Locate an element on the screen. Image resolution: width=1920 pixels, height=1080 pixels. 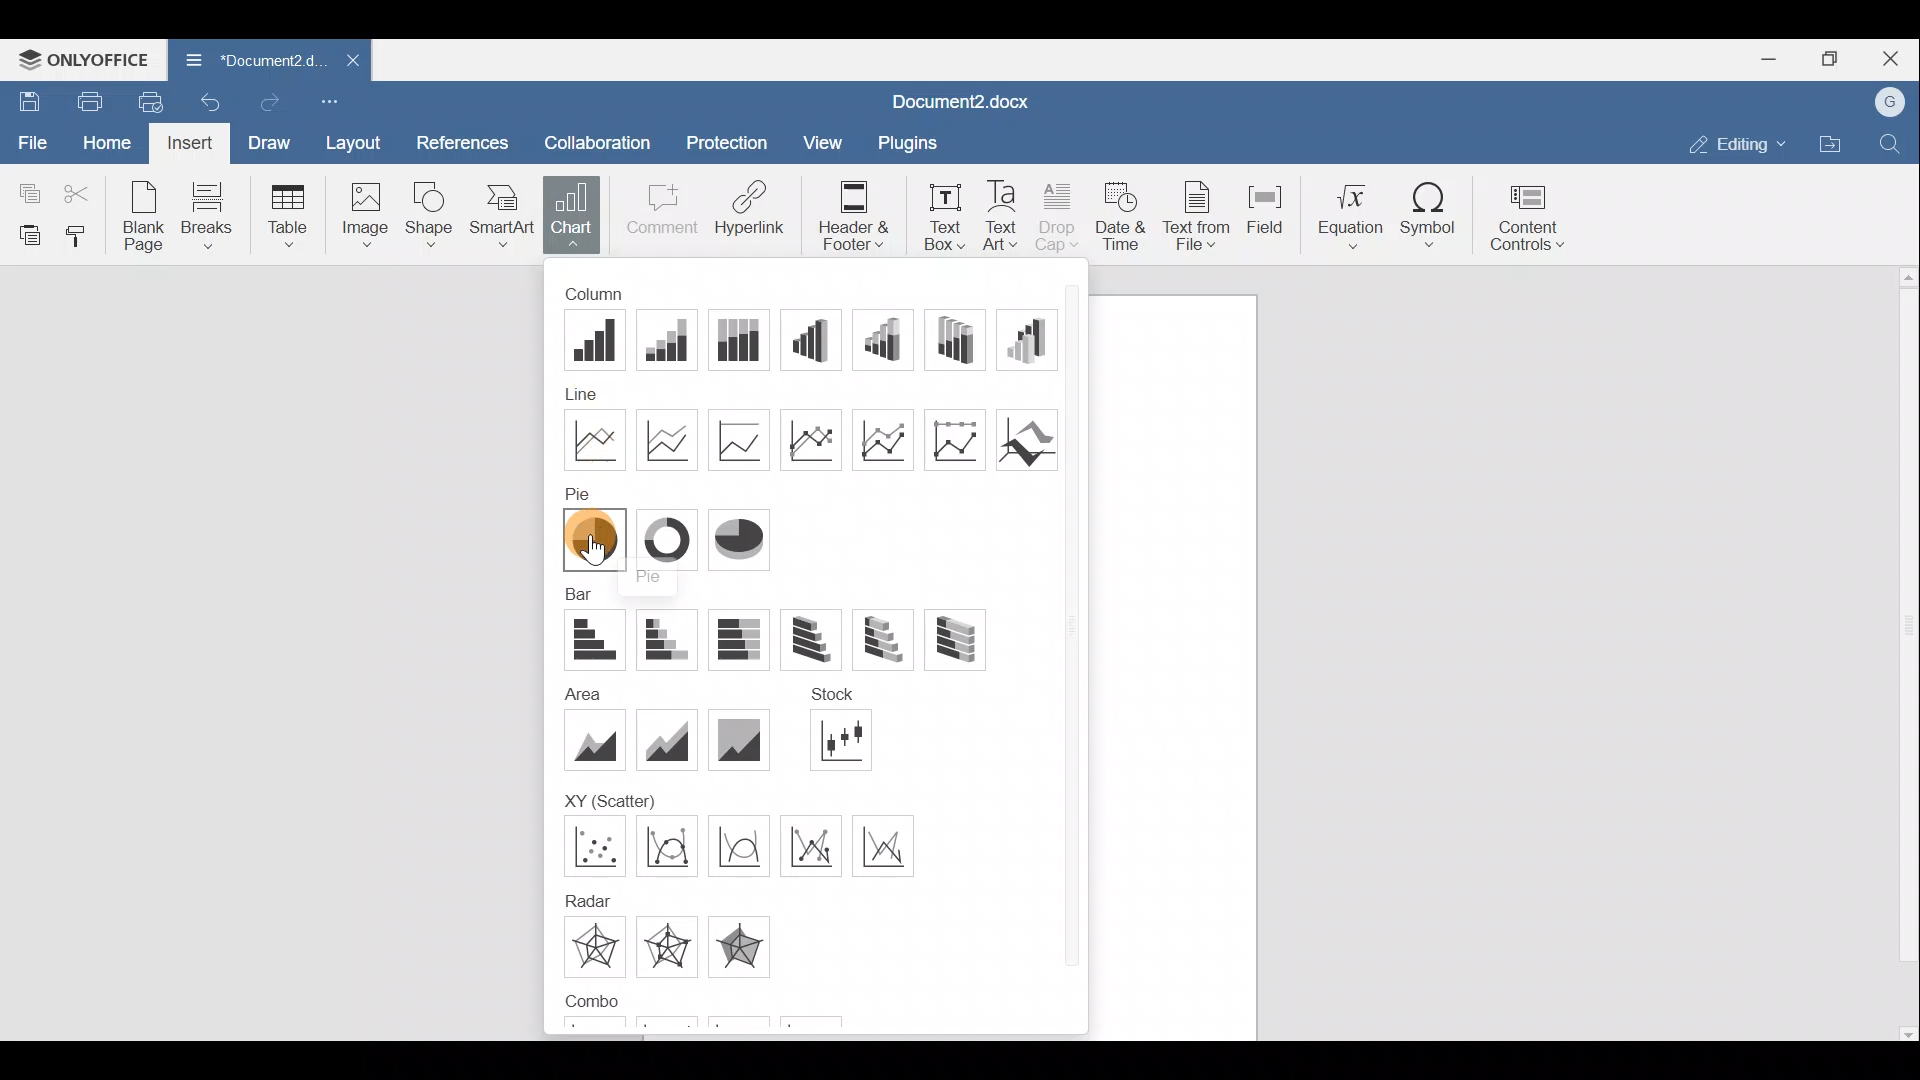
Radar with markers is located at coordinates (600, 947).